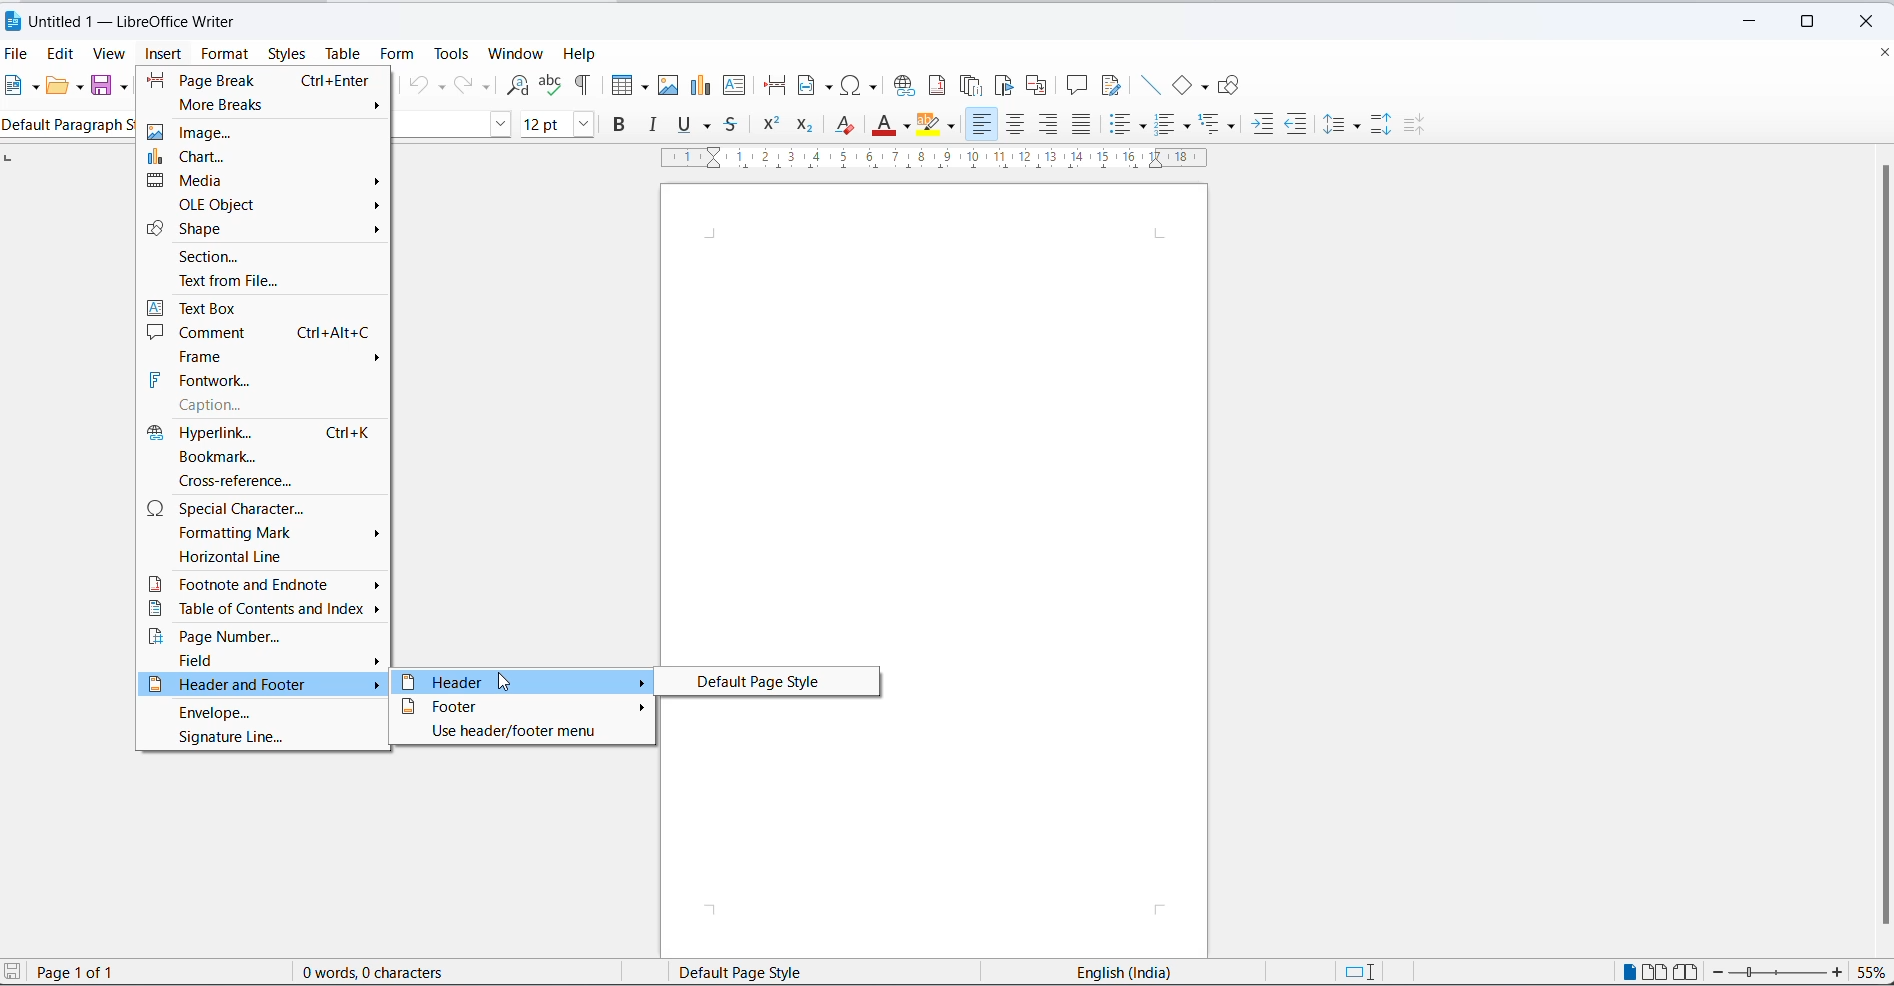 The width and height of the screenshot is (1894, 986). I want to click on insert chart, so click(701, 87).